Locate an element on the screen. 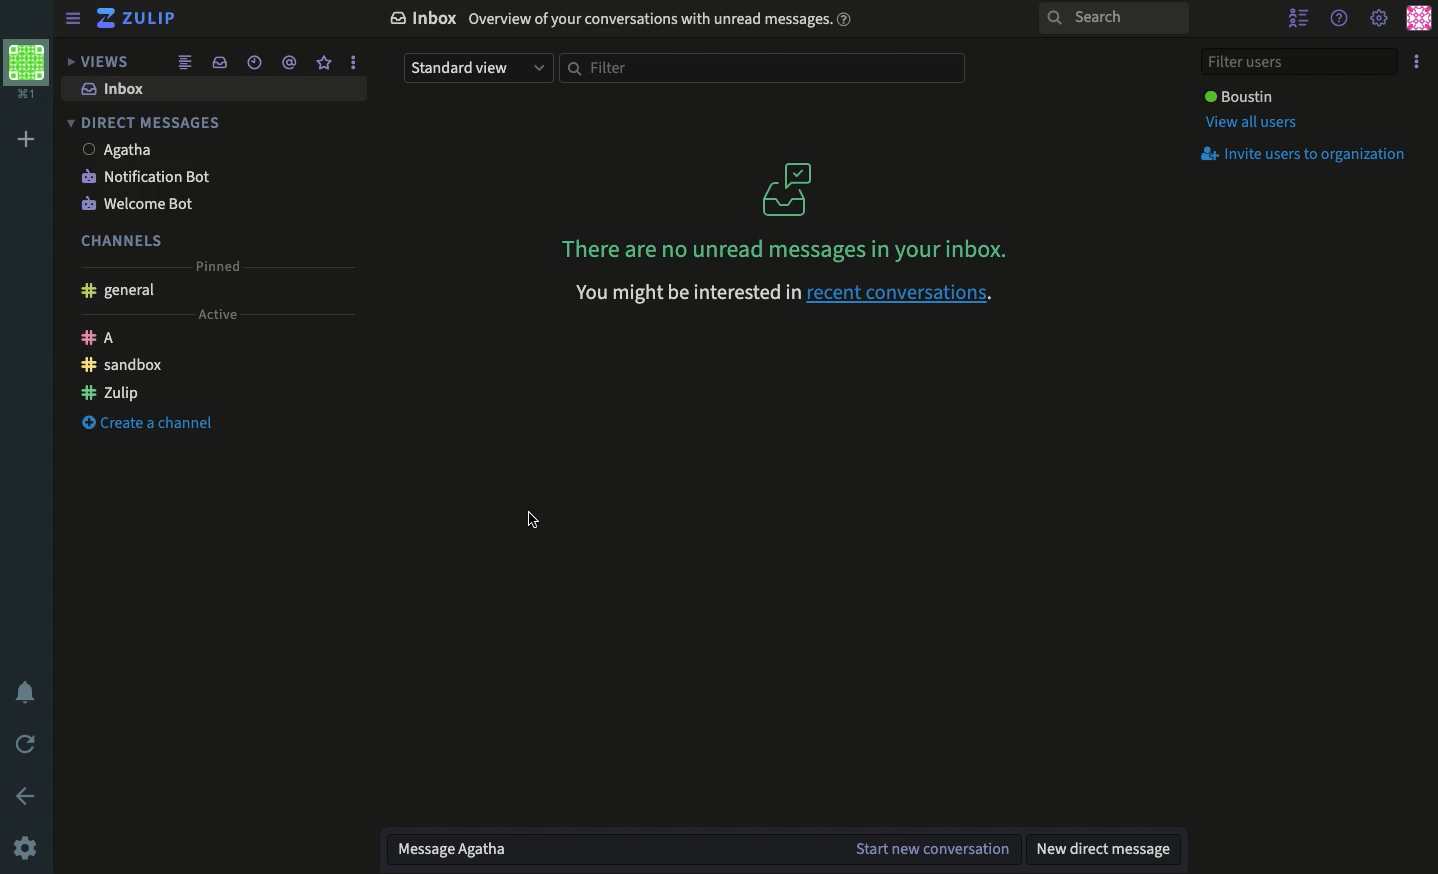 This screenshot has width=1438, height=874. Options is located at coordinates (1418, 61).